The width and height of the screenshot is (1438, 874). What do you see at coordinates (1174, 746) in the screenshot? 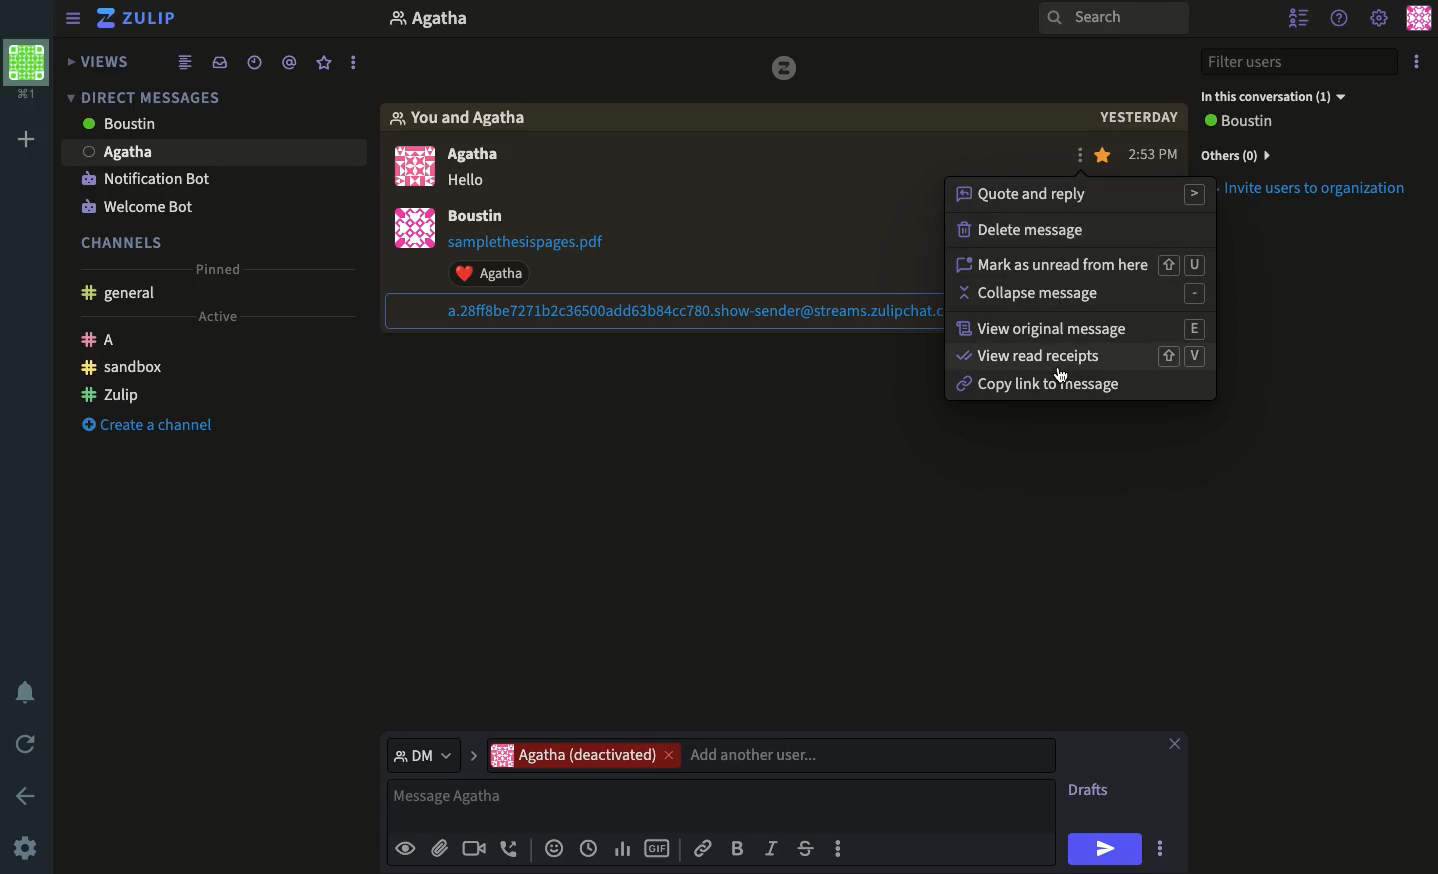
I see `Close` at bounding box center [1174, 746].